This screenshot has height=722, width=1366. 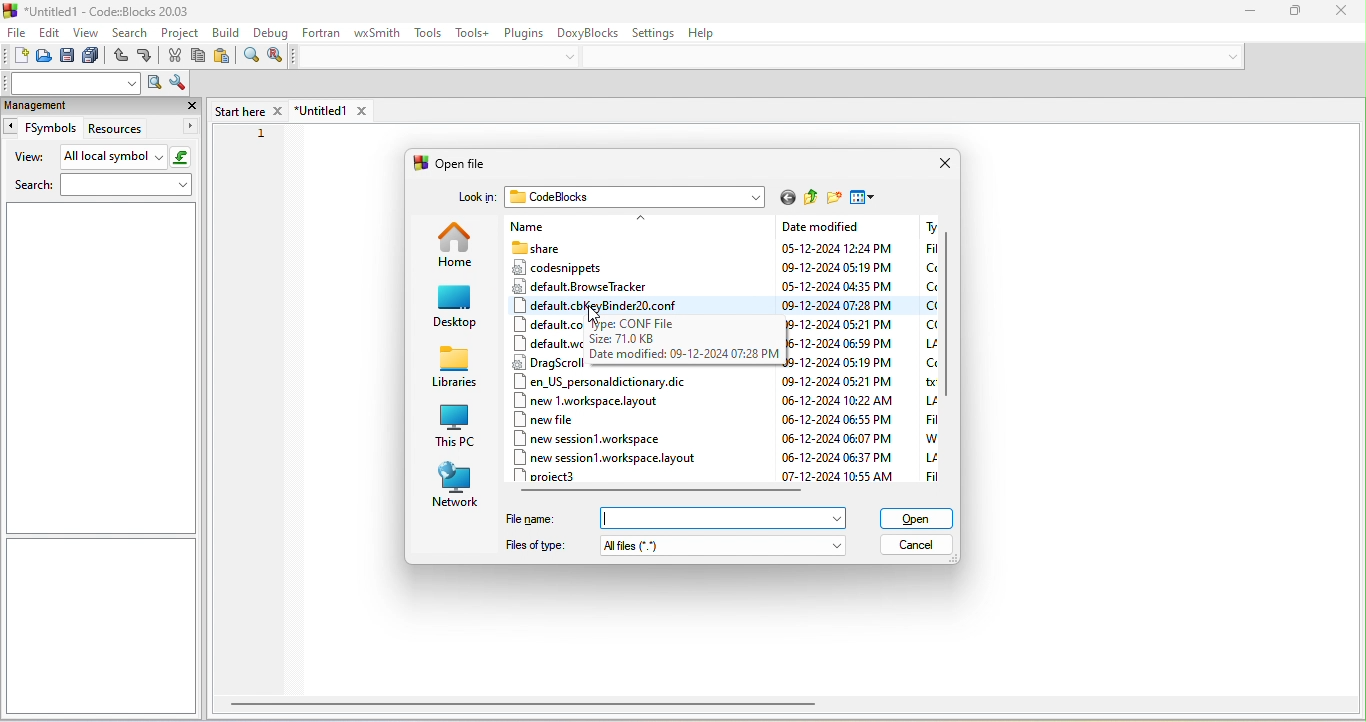 I want to click on horizontal bar, so click(x=528, y=709).